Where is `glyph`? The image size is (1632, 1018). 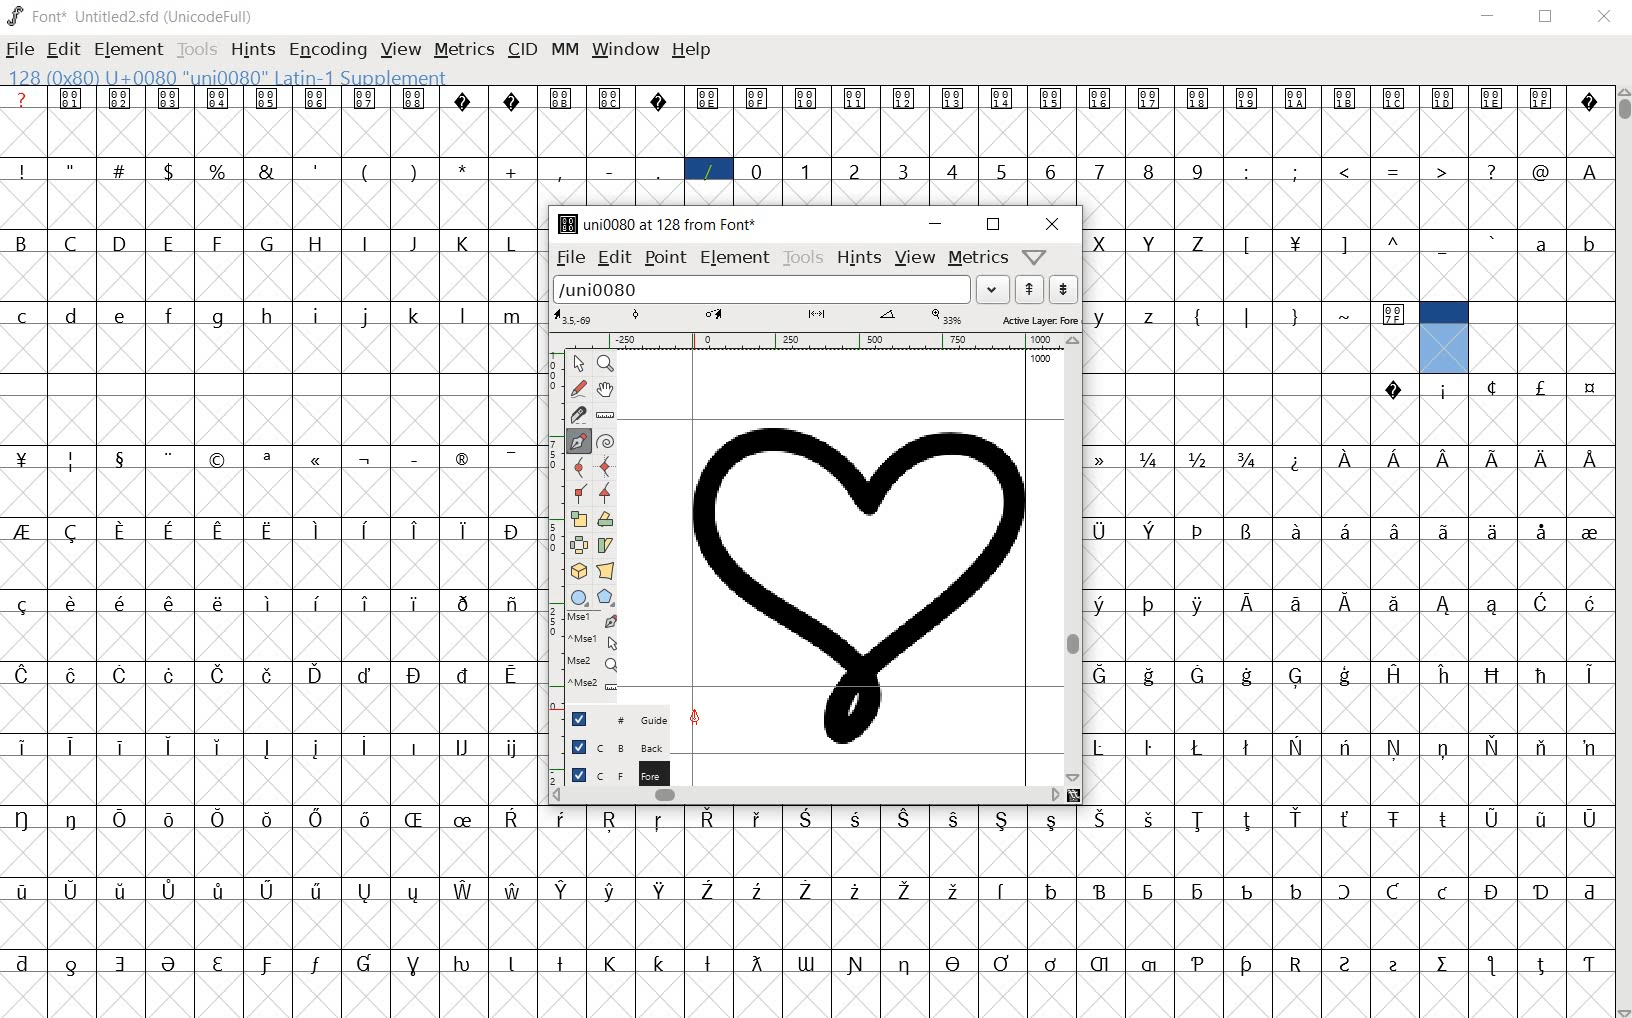 glyph is located at coordinates (316, 244).